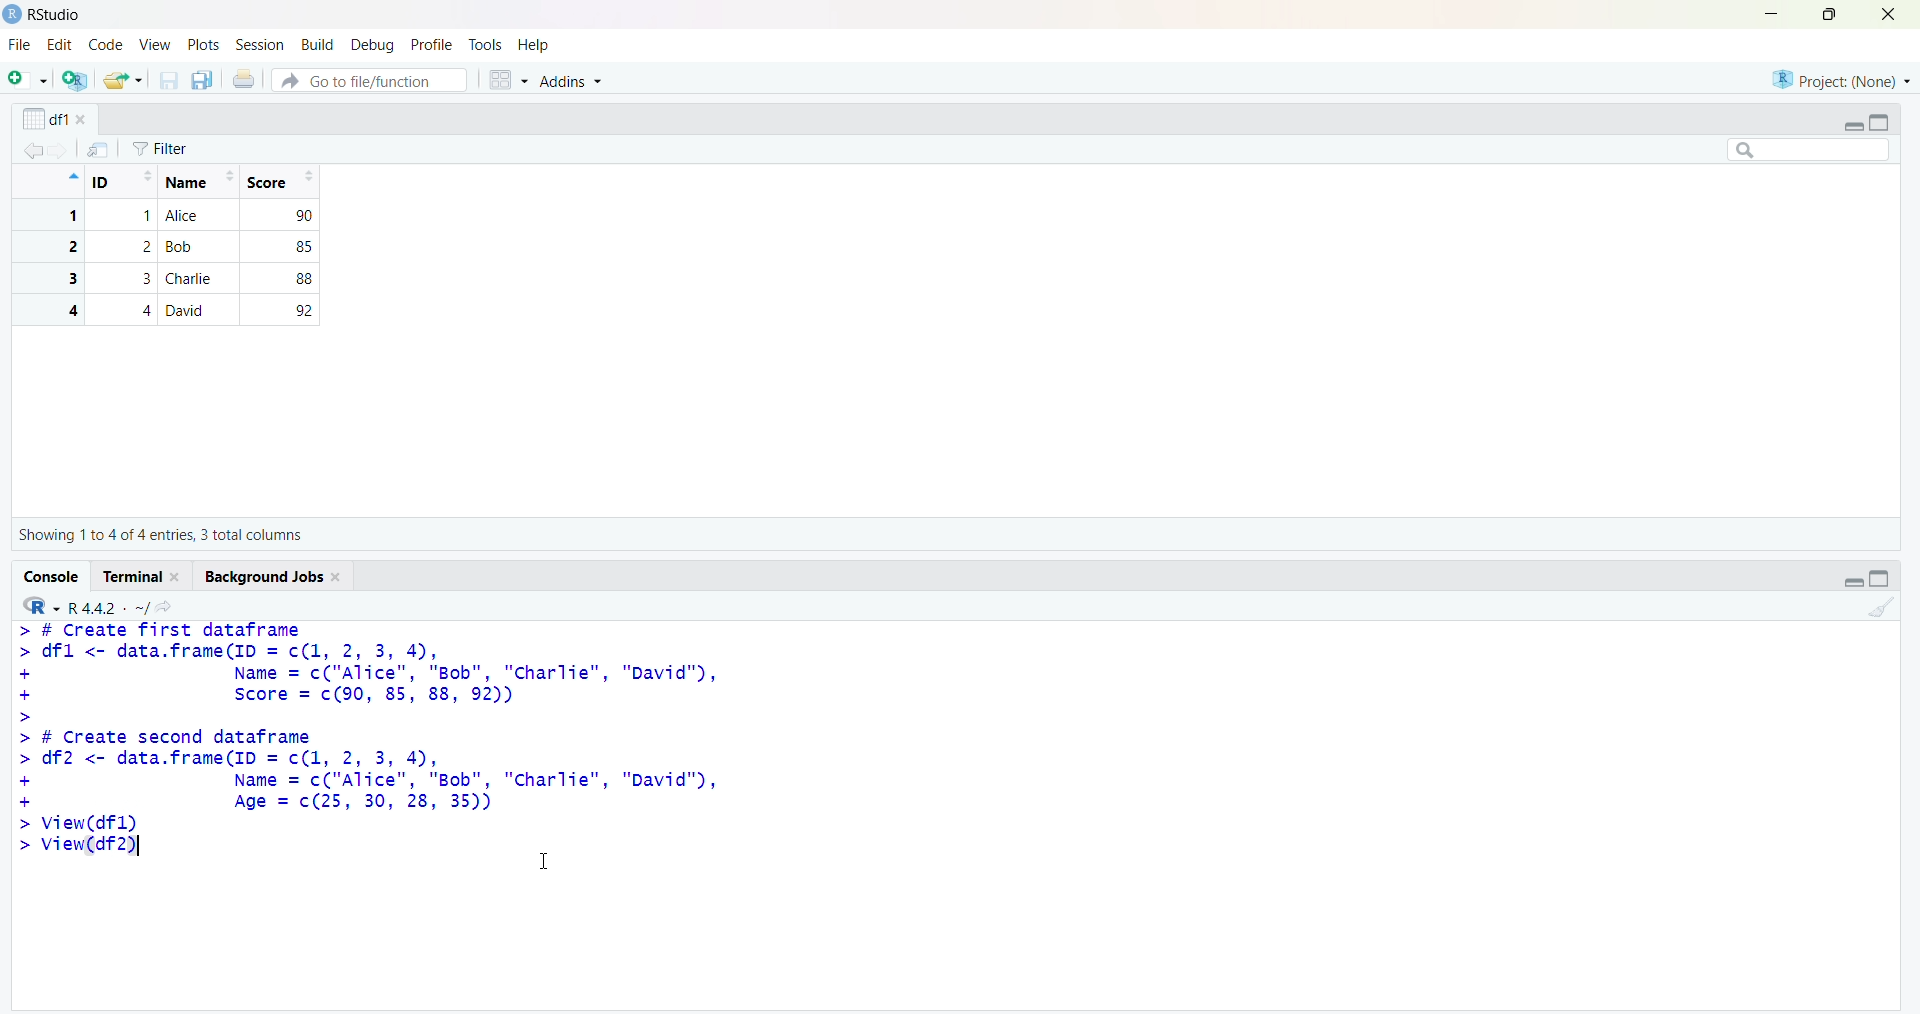 This screenshot has height=1014, width=1920. Describe the element at coordinates (509, 80) in the screenshot. I see `grid` at that location.